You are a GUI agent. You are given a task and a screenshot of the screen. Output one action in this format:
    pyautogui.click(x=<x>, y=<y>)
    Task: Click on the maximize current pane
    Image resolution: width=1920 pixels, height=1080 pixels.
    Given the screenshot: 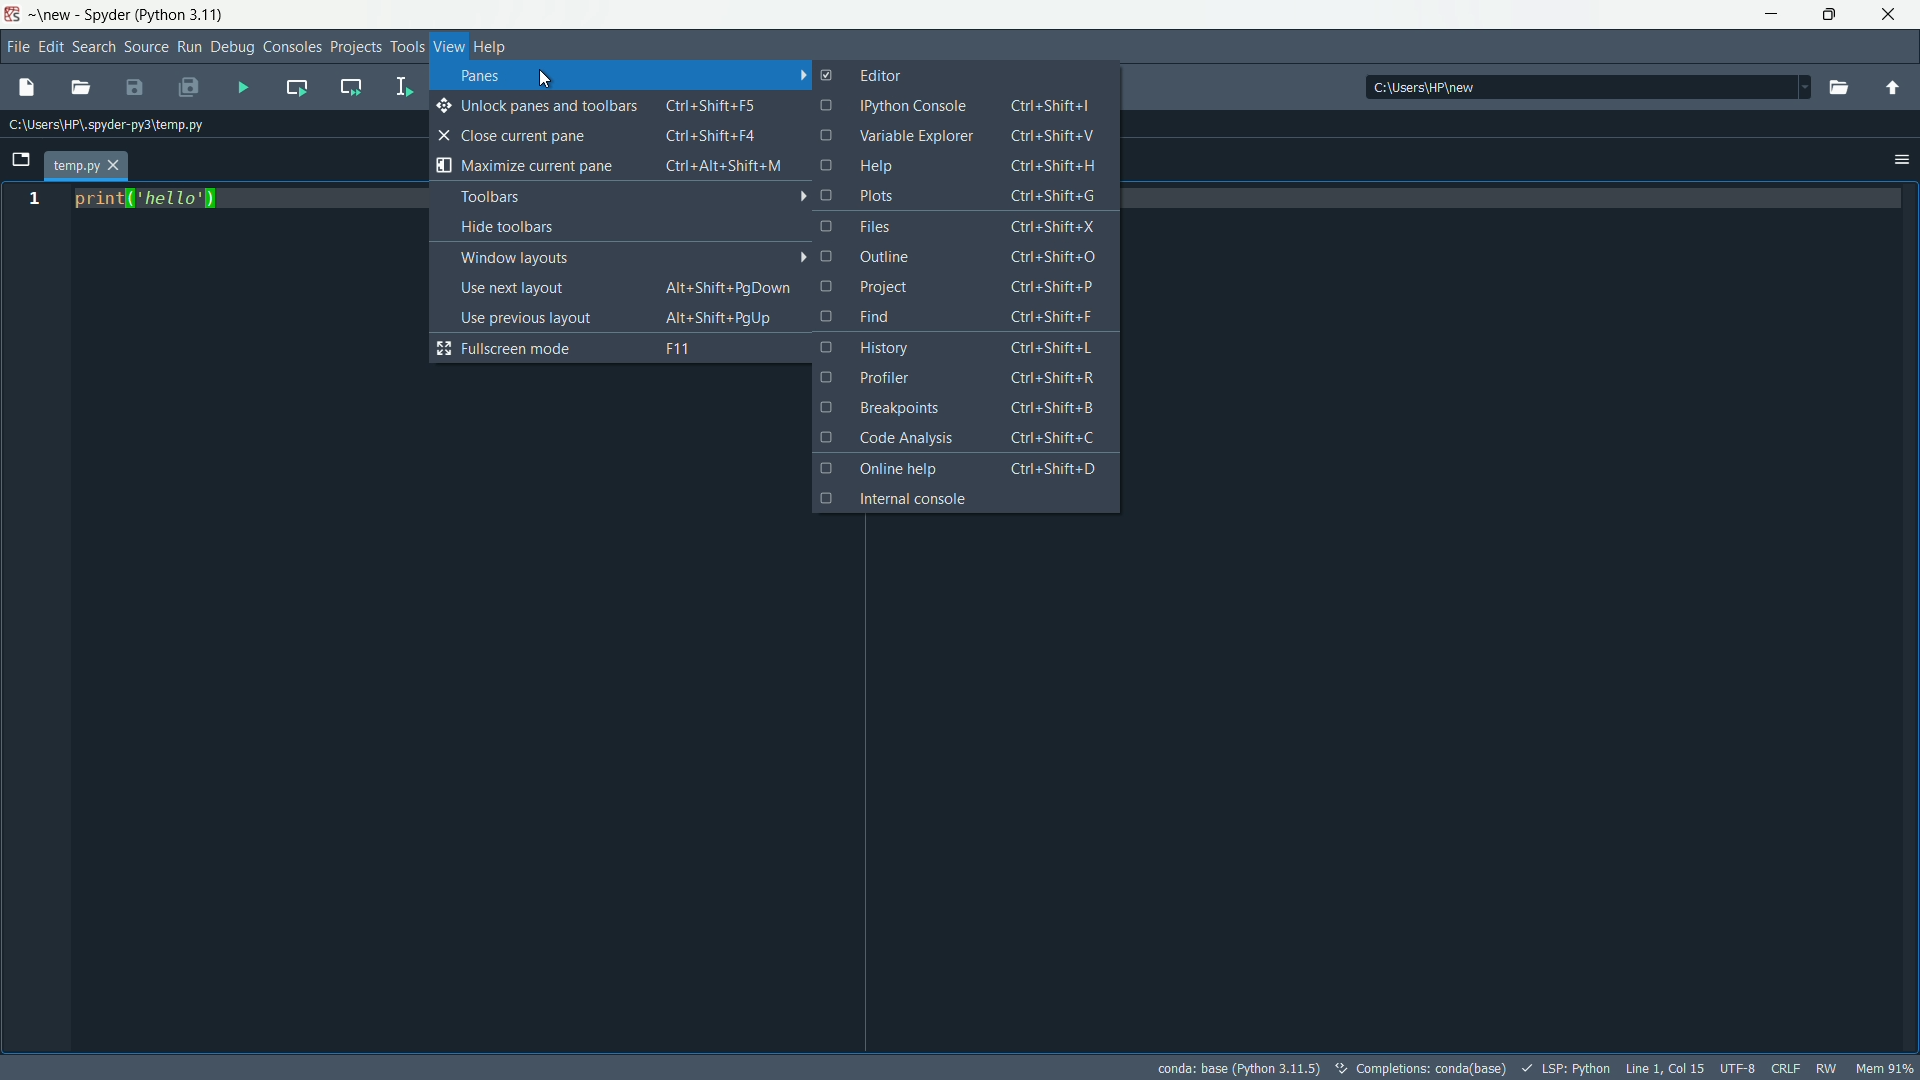 What is the action you would take?
    pyautogui.click(x=615, y=167)
    